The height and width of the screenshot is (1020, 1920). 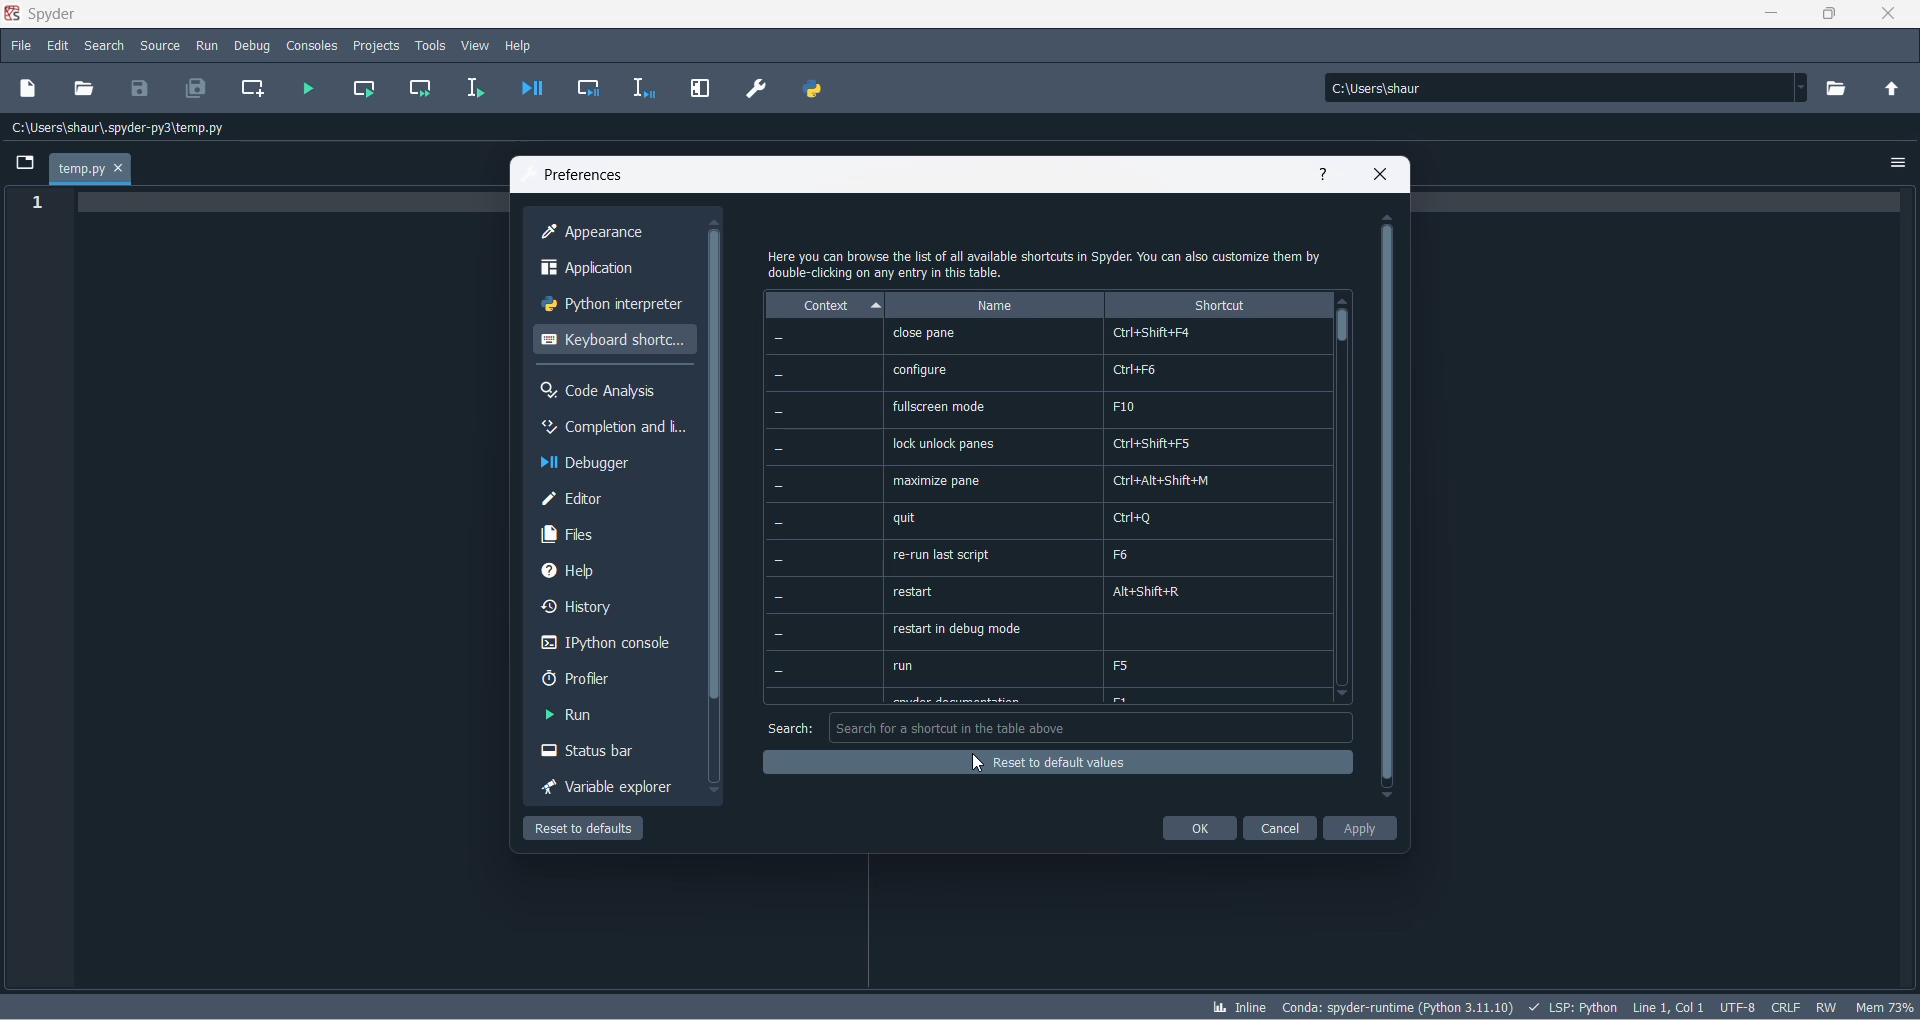 I want to click on cursor, so click(x=977, y=764).